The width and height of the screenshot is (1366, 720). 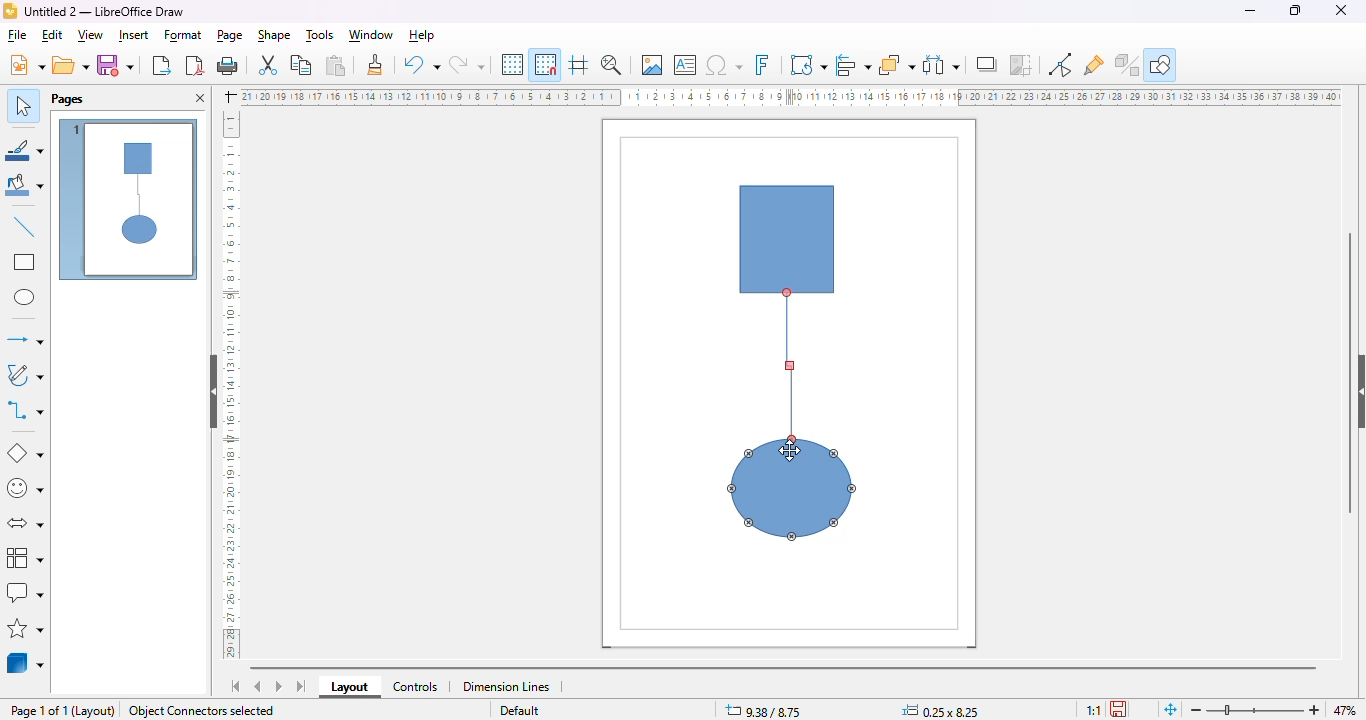 What do you see at coordinates (184, 35) in the screenshot?
I see `format` at bounding box center [184, 35].